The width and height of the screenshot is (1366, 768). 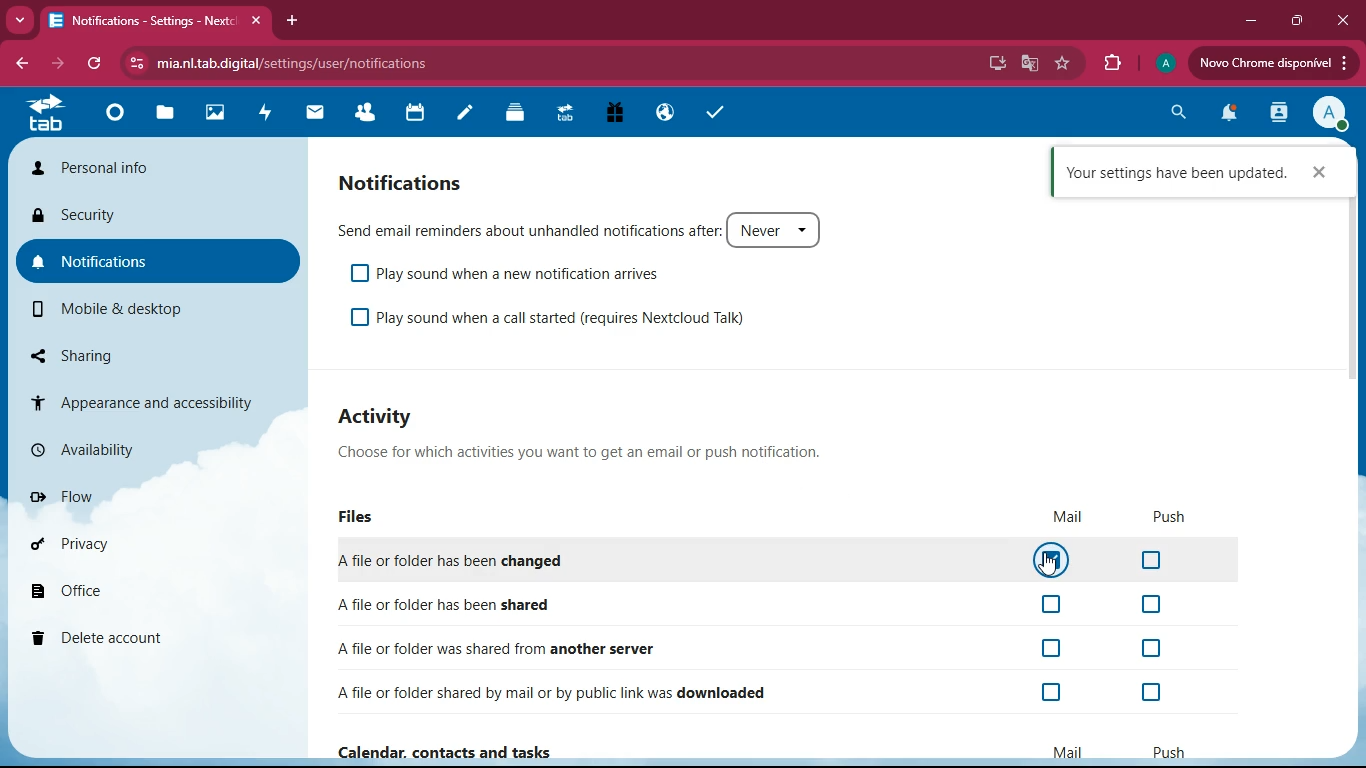 I want to click on security, so click(x=138, y=216).